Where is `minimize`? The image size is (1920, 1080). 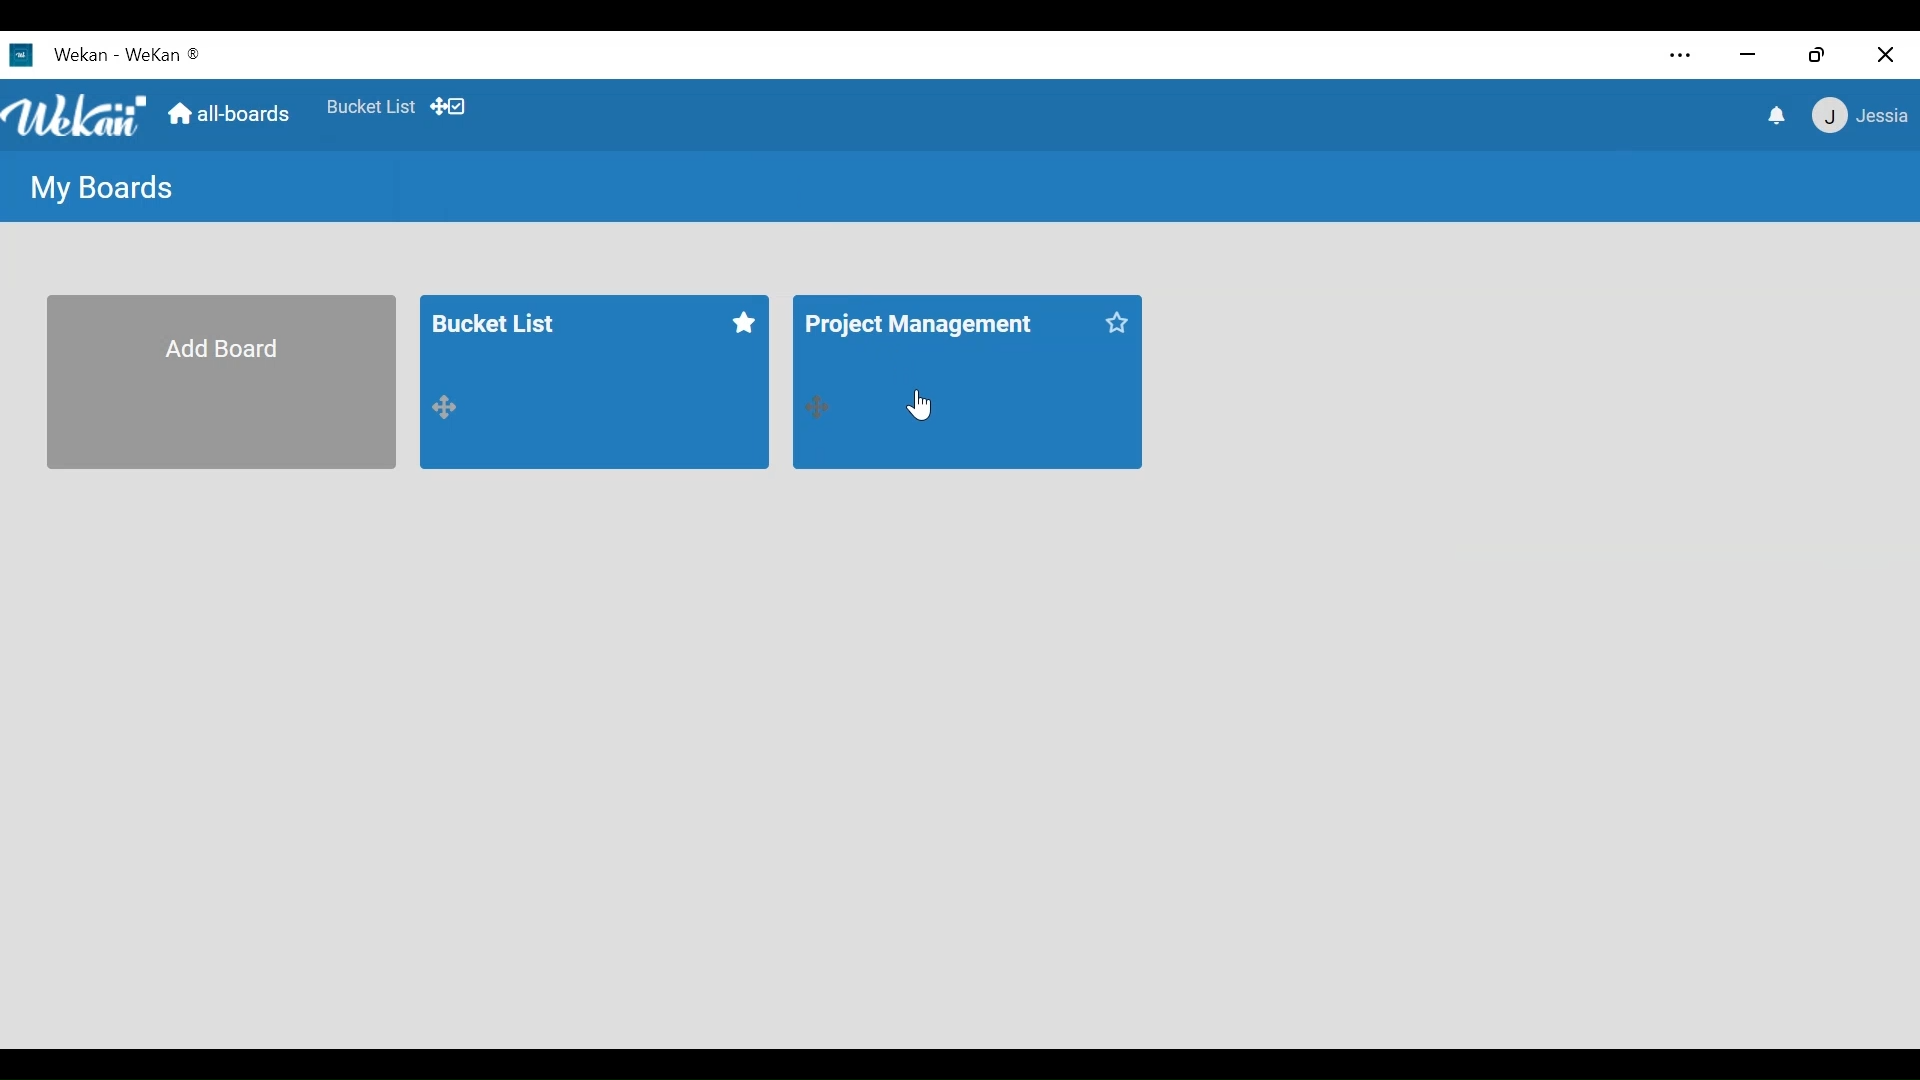 minimize is located at coordinates (1751, 55).